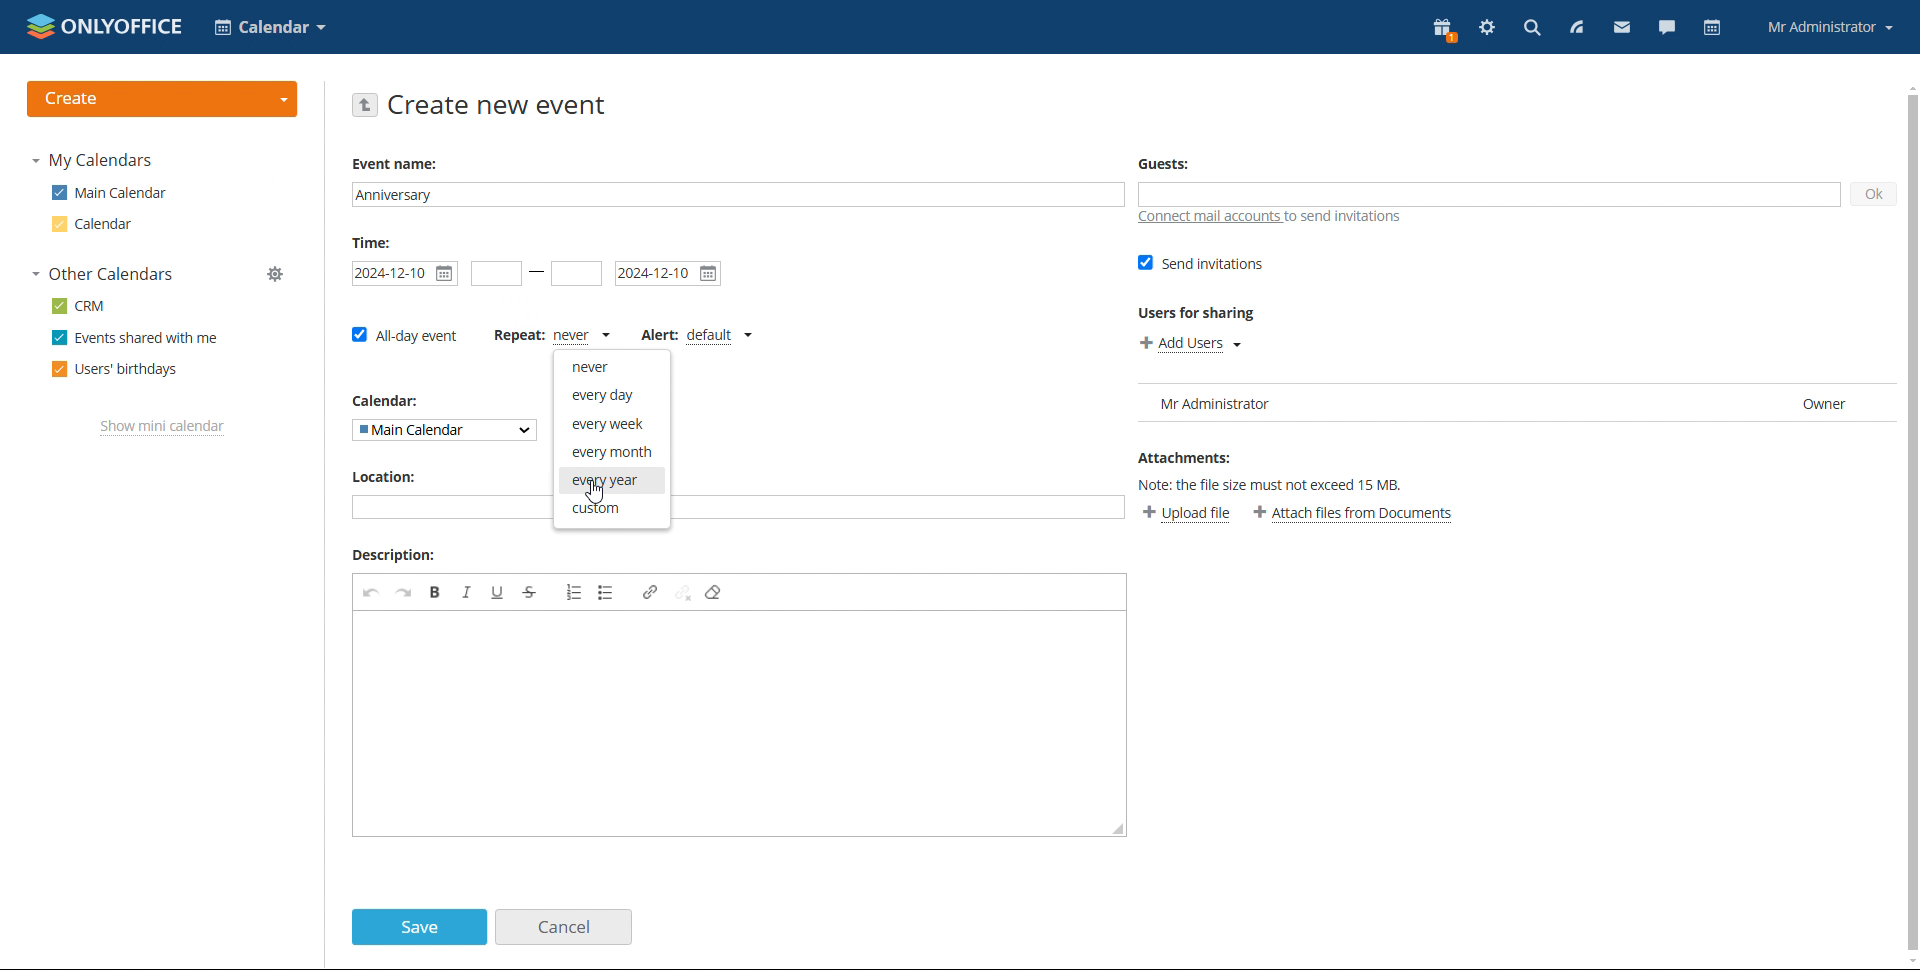  What do you see at coordinates (613, 395) in the screenshot?
I see `every day` at bounding box center [613, 395].